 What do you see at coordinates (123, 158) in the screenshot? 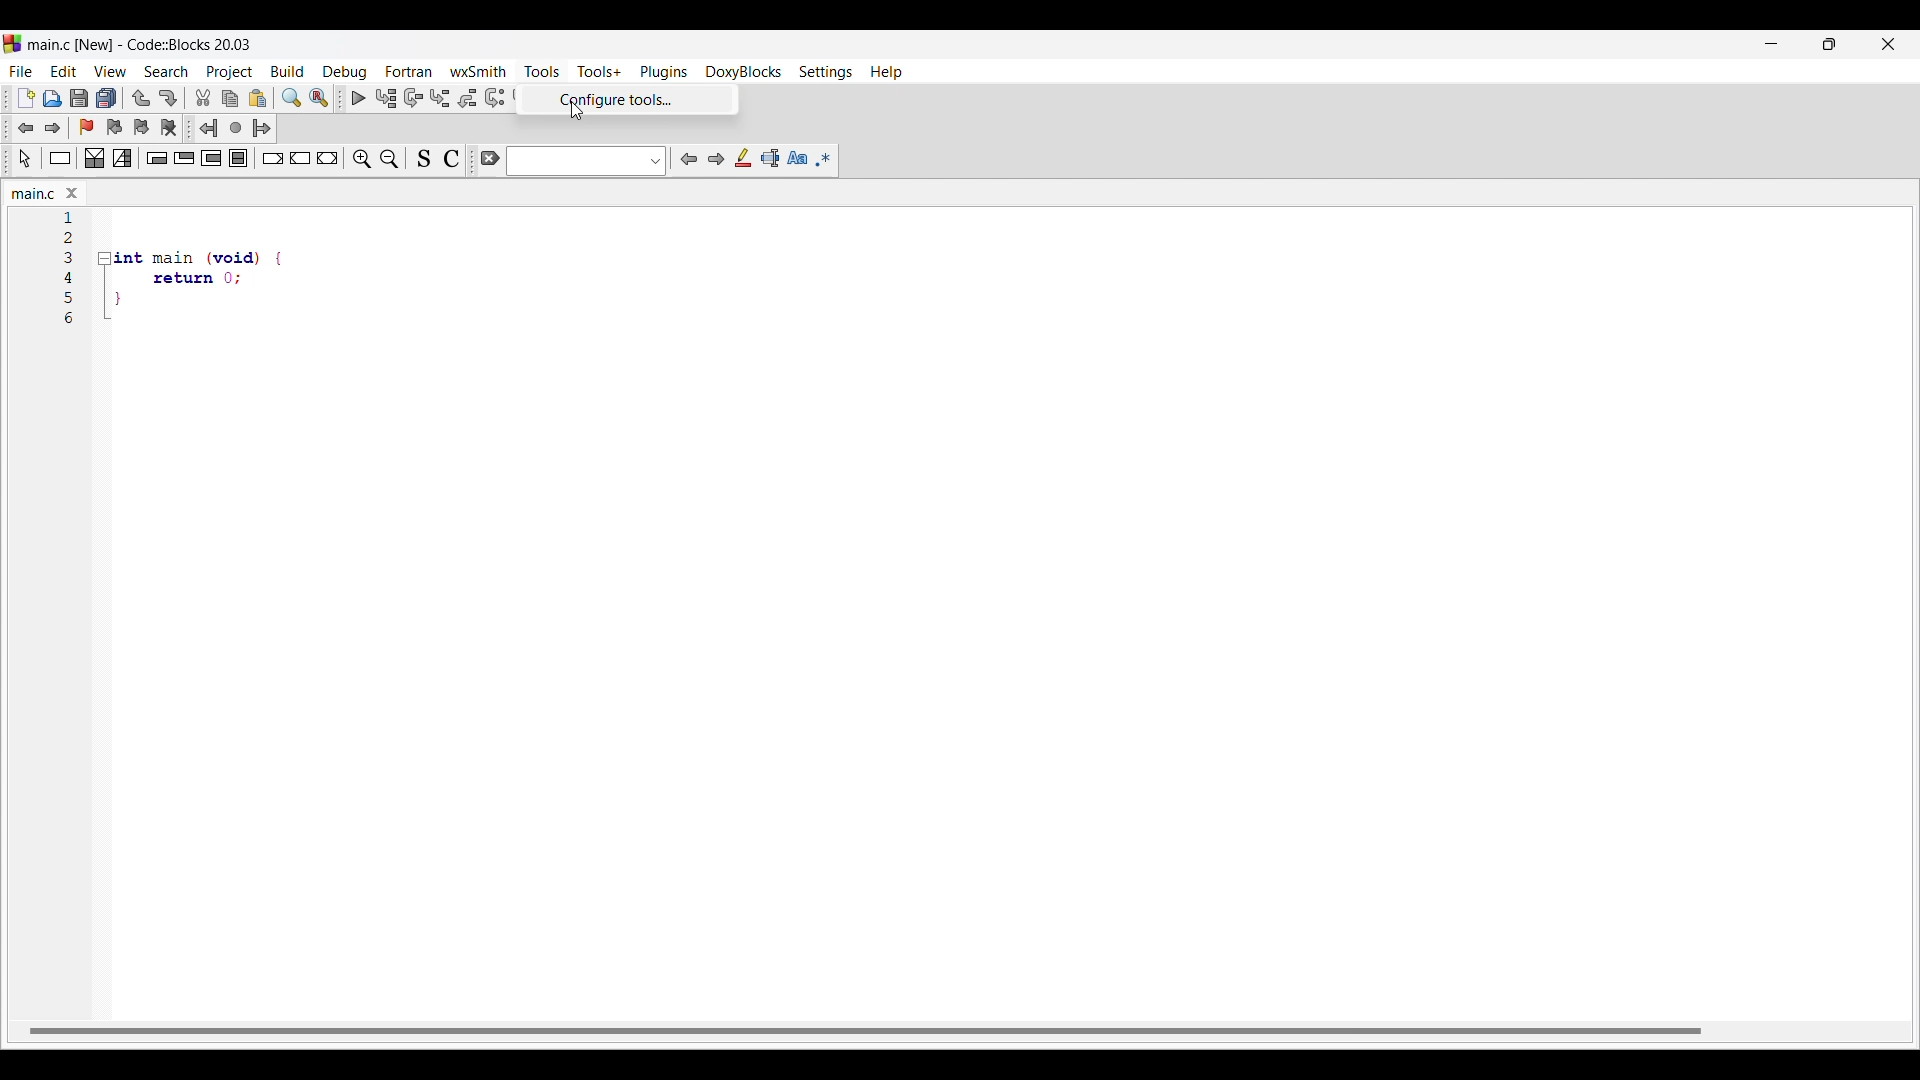
I see `Selection` at bounding box center [123, 158].